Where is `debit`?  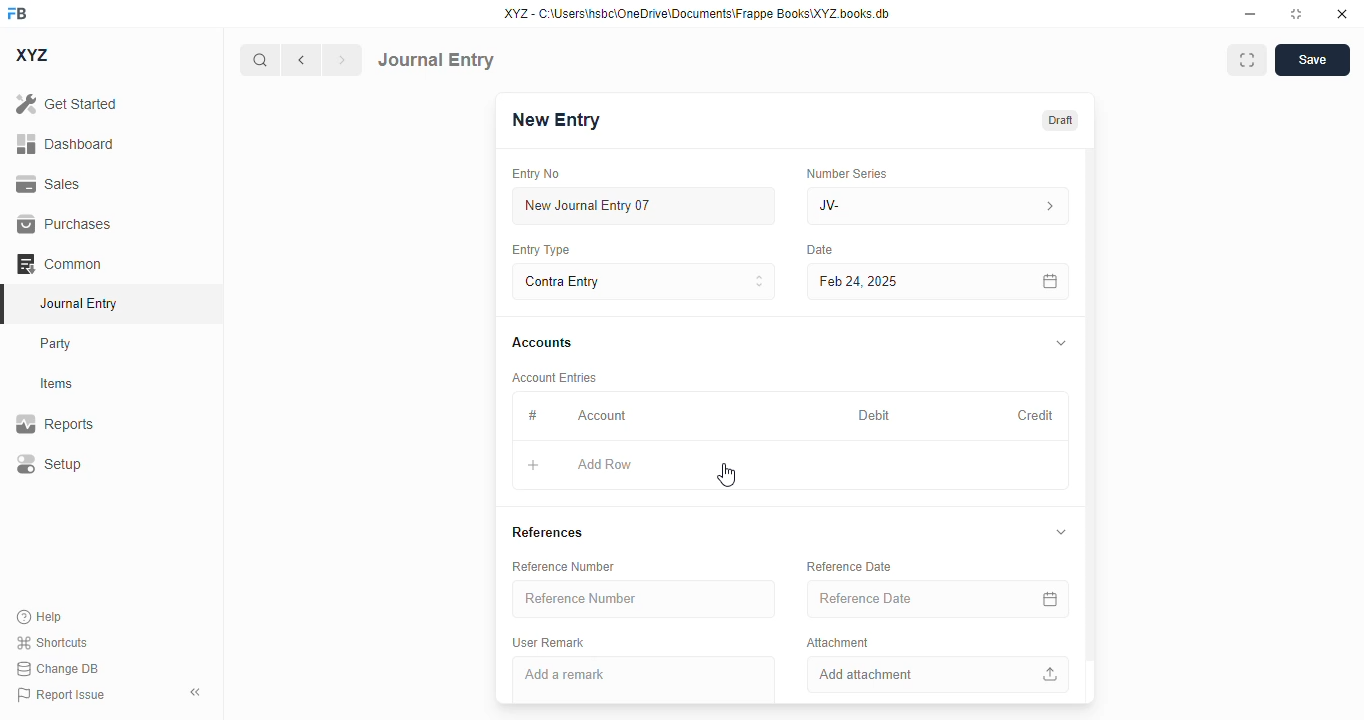 debit is located at coordinates (875, 415).